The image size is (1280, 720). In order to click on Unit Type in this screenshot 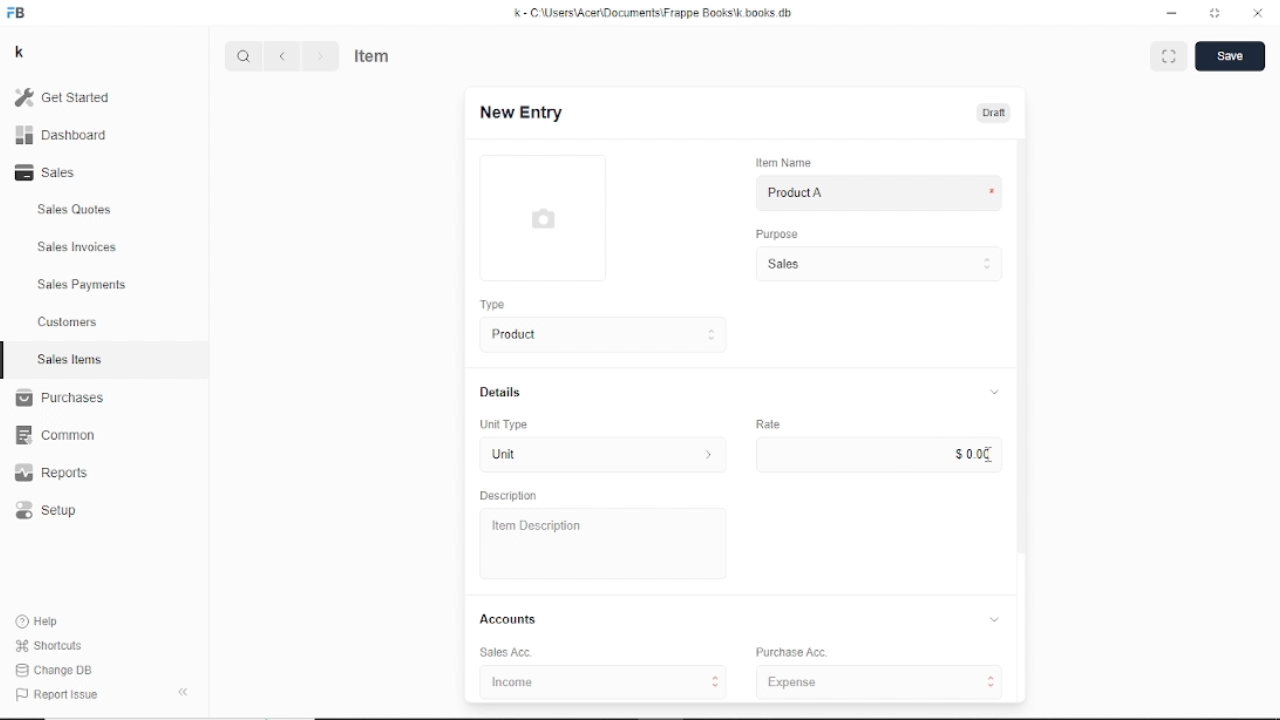, I will do `click(505, 425)`.